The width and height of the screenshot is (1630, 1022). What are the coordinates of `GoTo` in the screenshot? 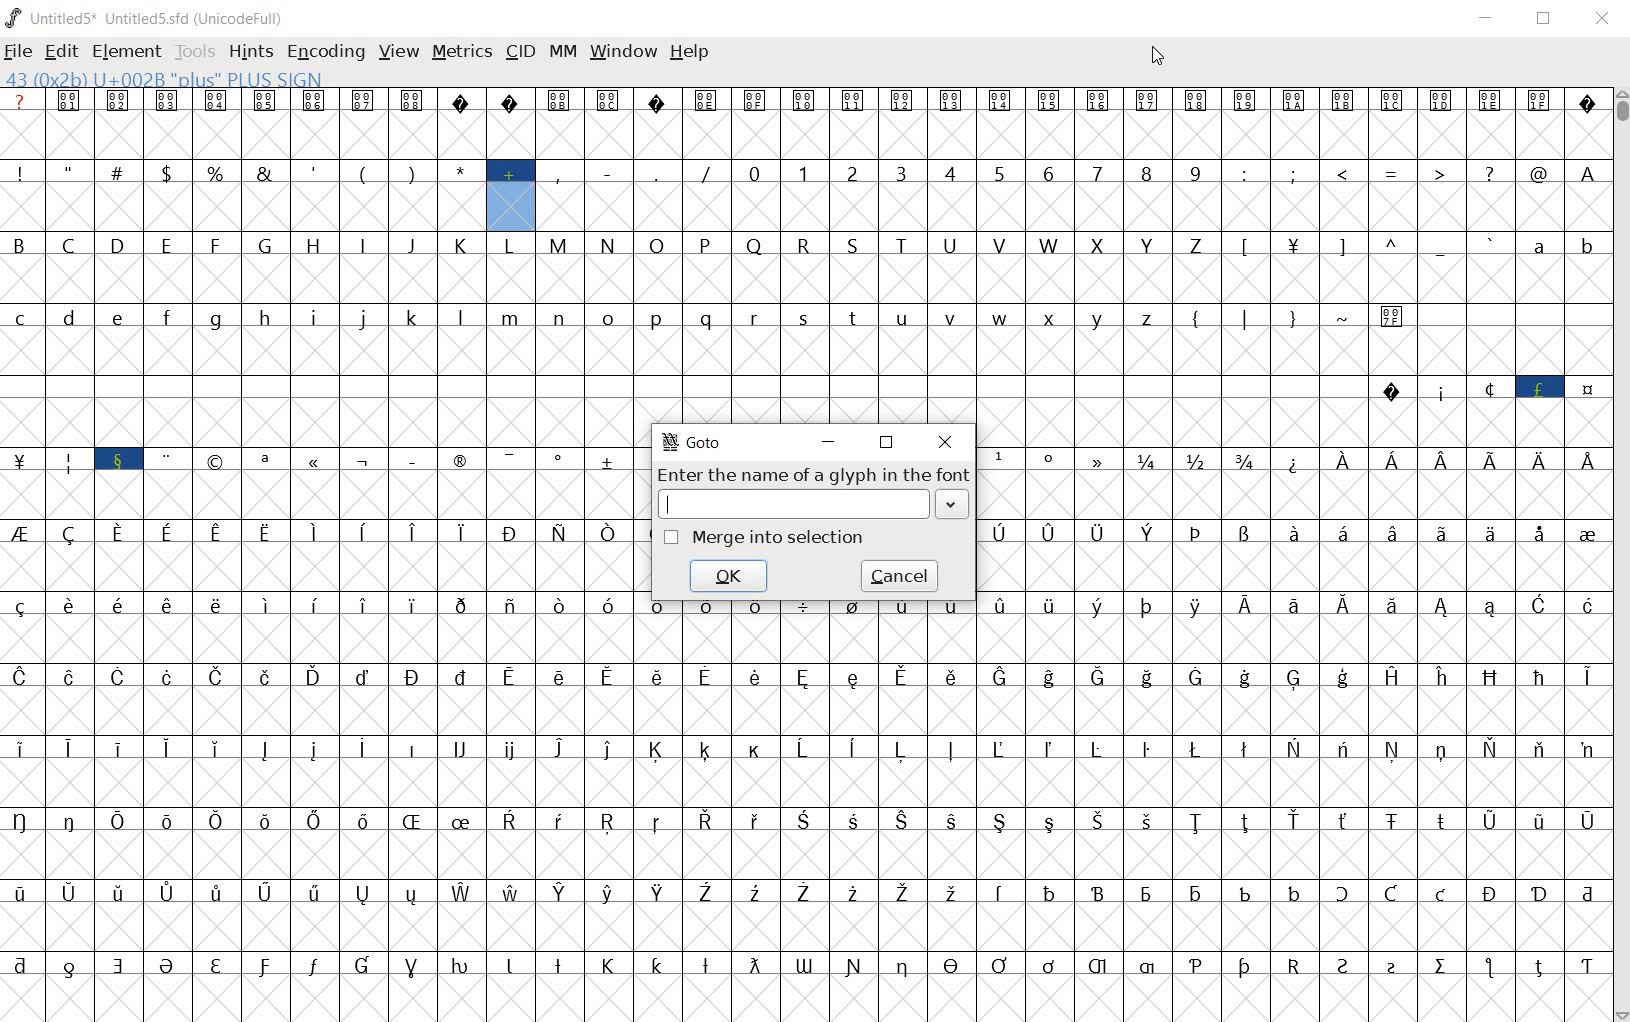 It's located at (695, 442).